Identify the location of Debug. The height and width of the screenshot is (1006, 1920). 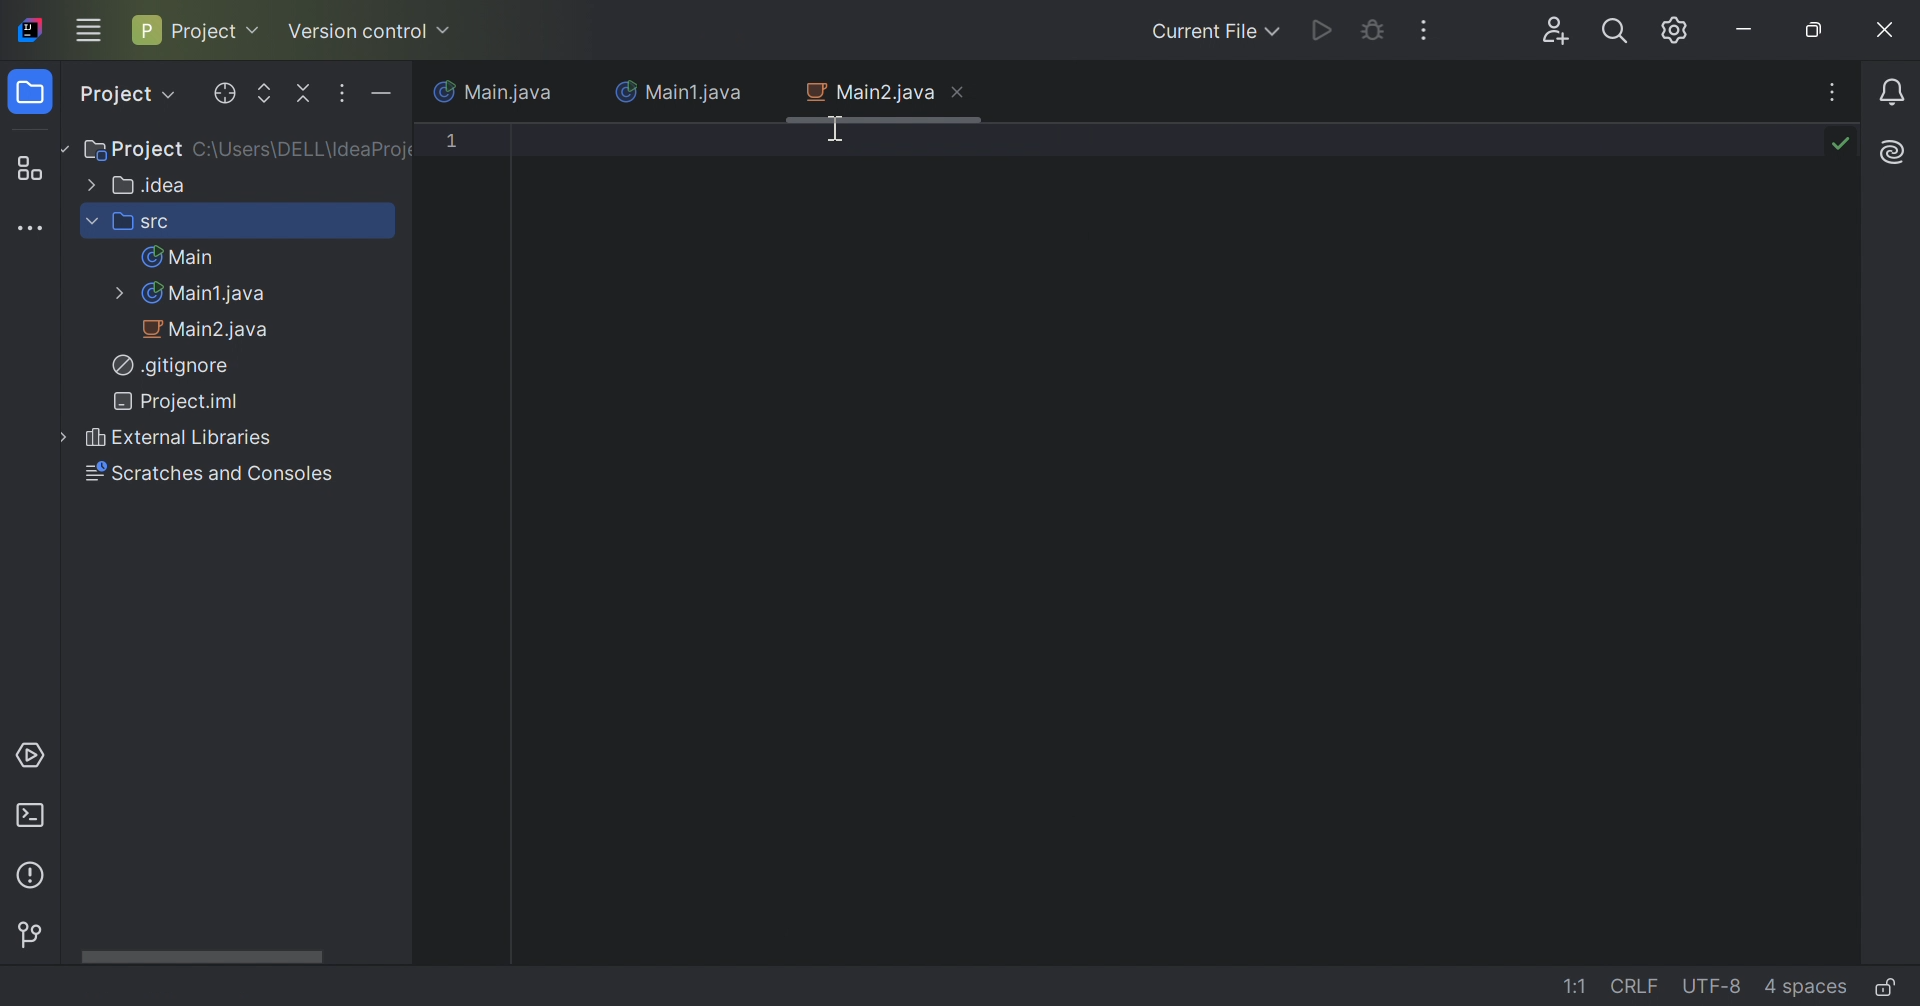
(1371, 33).